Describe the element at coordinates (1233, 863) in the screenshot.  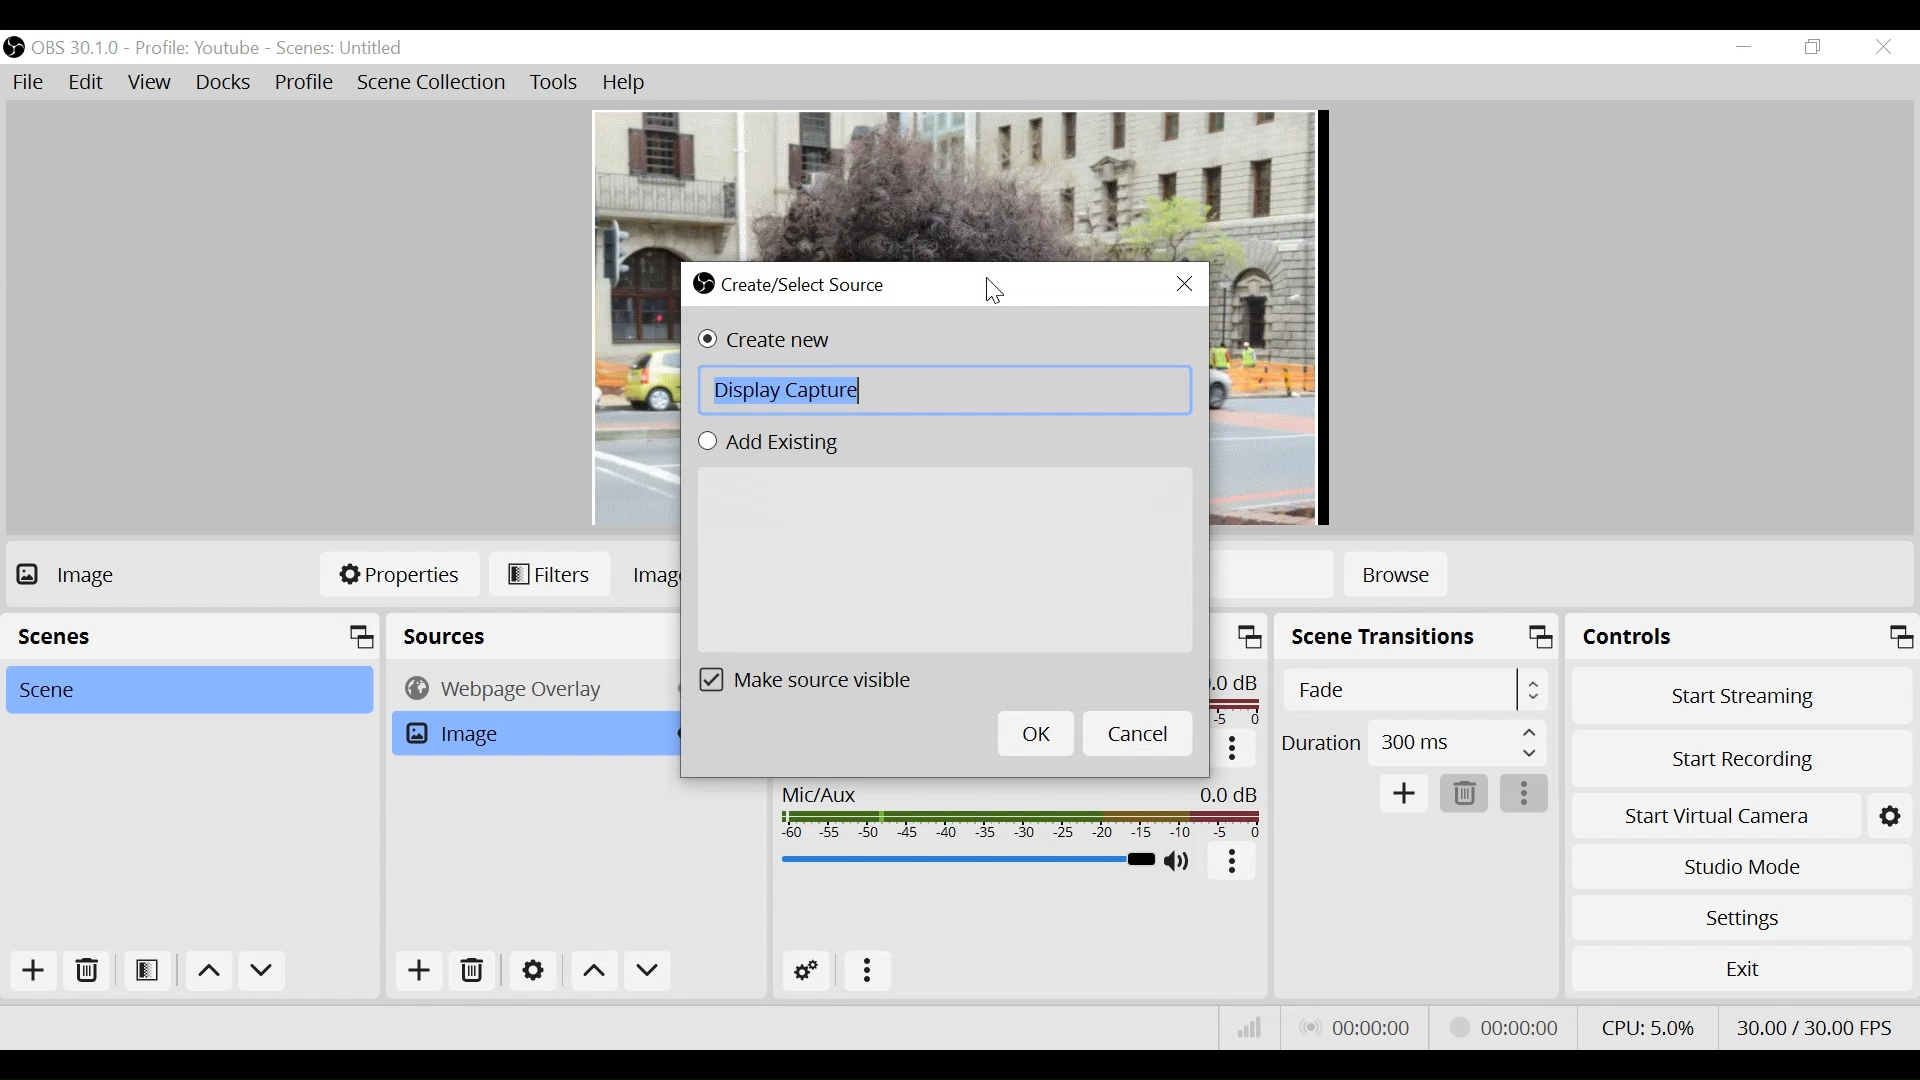
I see `more options` at that location.